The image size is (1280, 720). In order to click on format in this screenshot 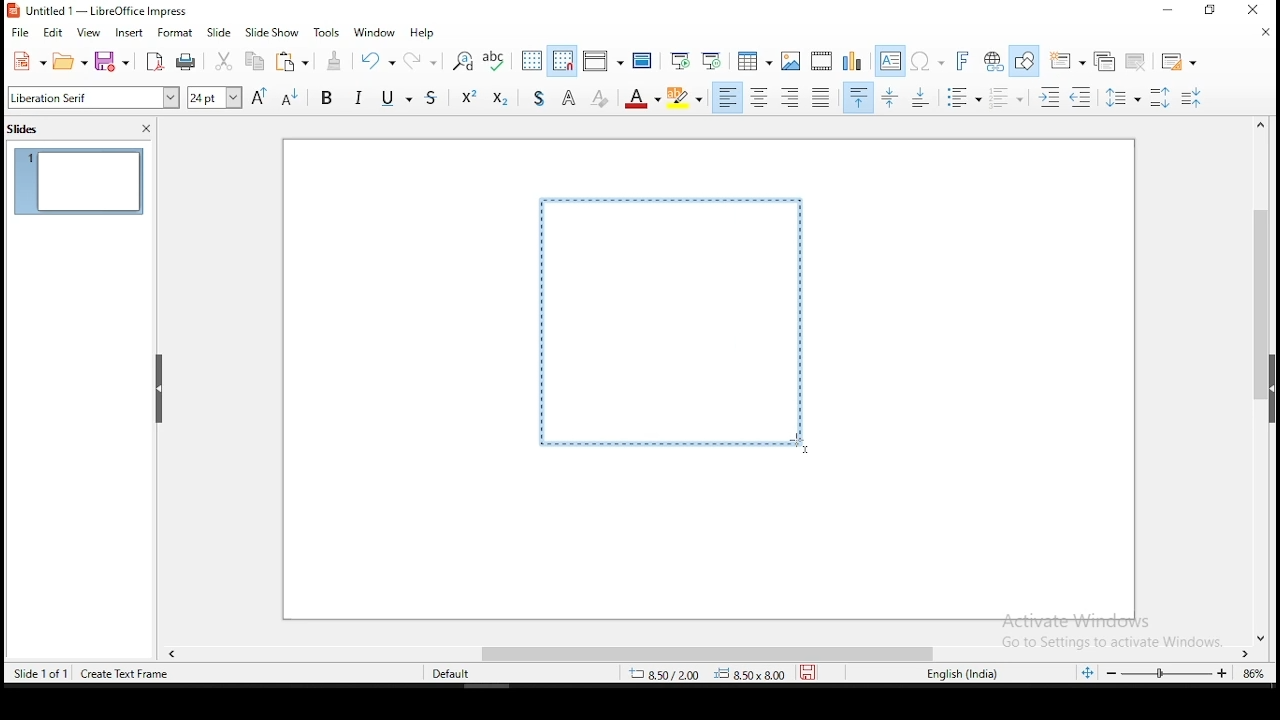, I will do `click(175, 35)`.